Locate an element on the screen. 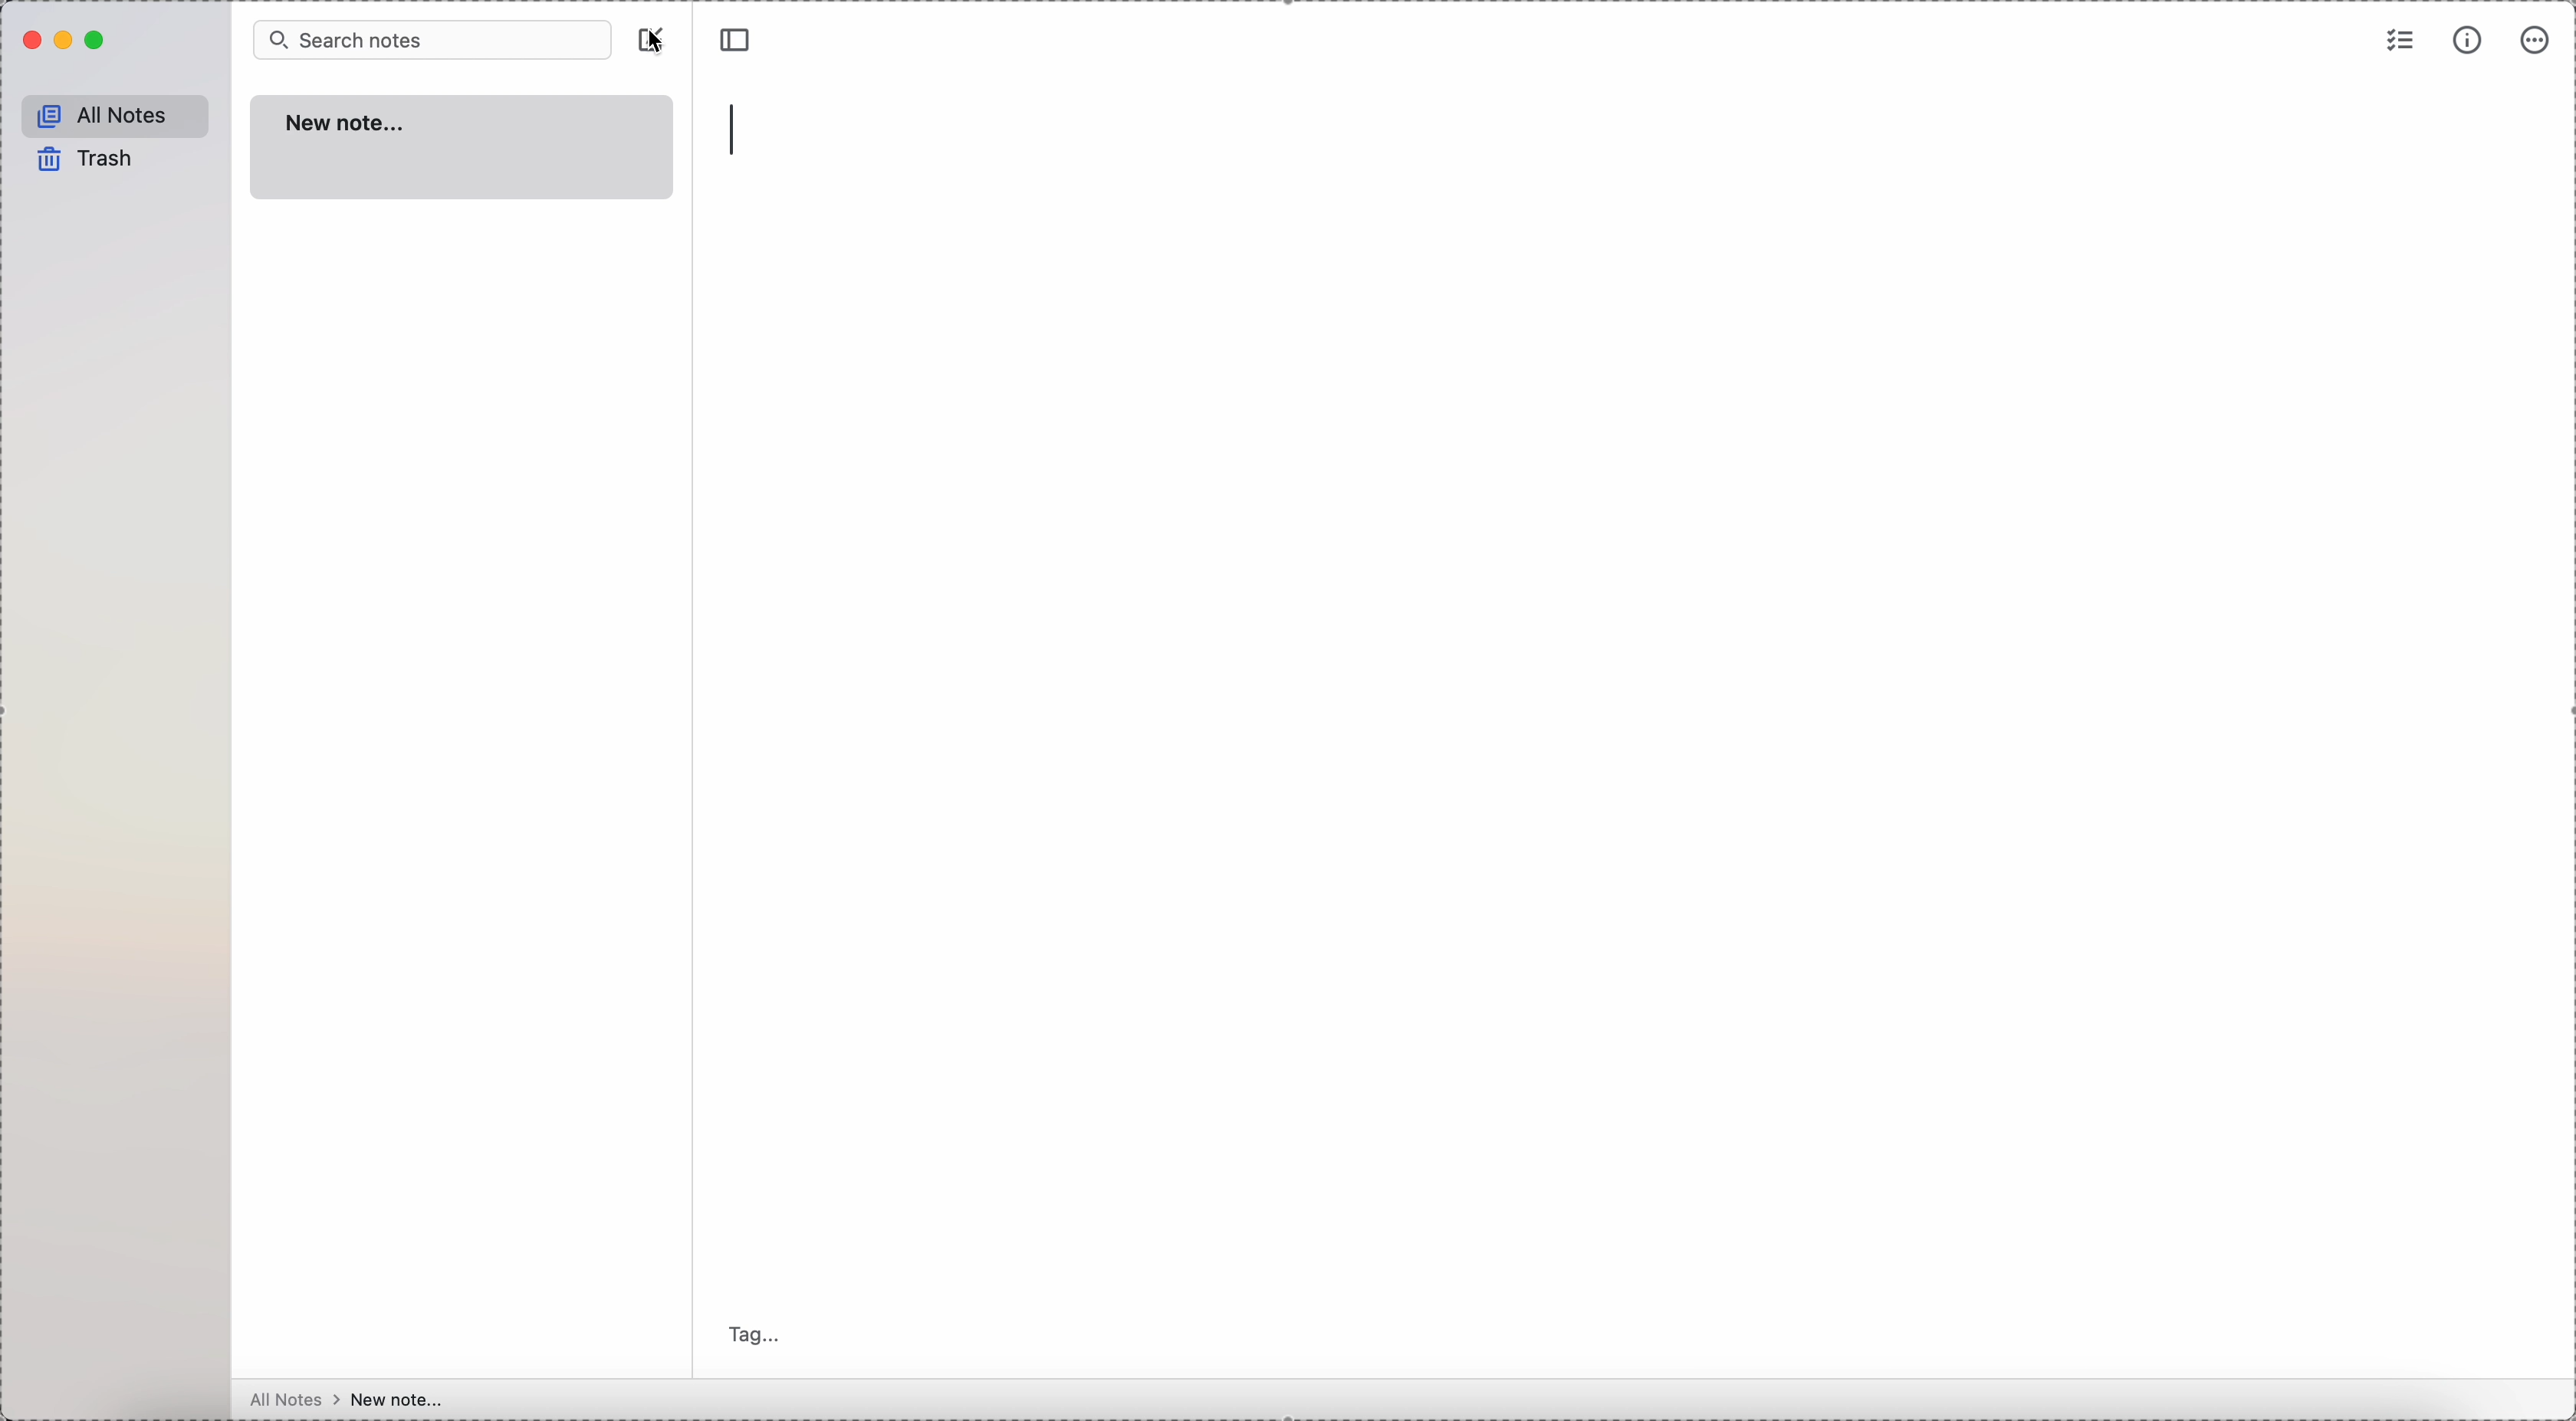 The width and height of the screenshot is (2576, 1421). new note is located at coordinates (398, 1397).